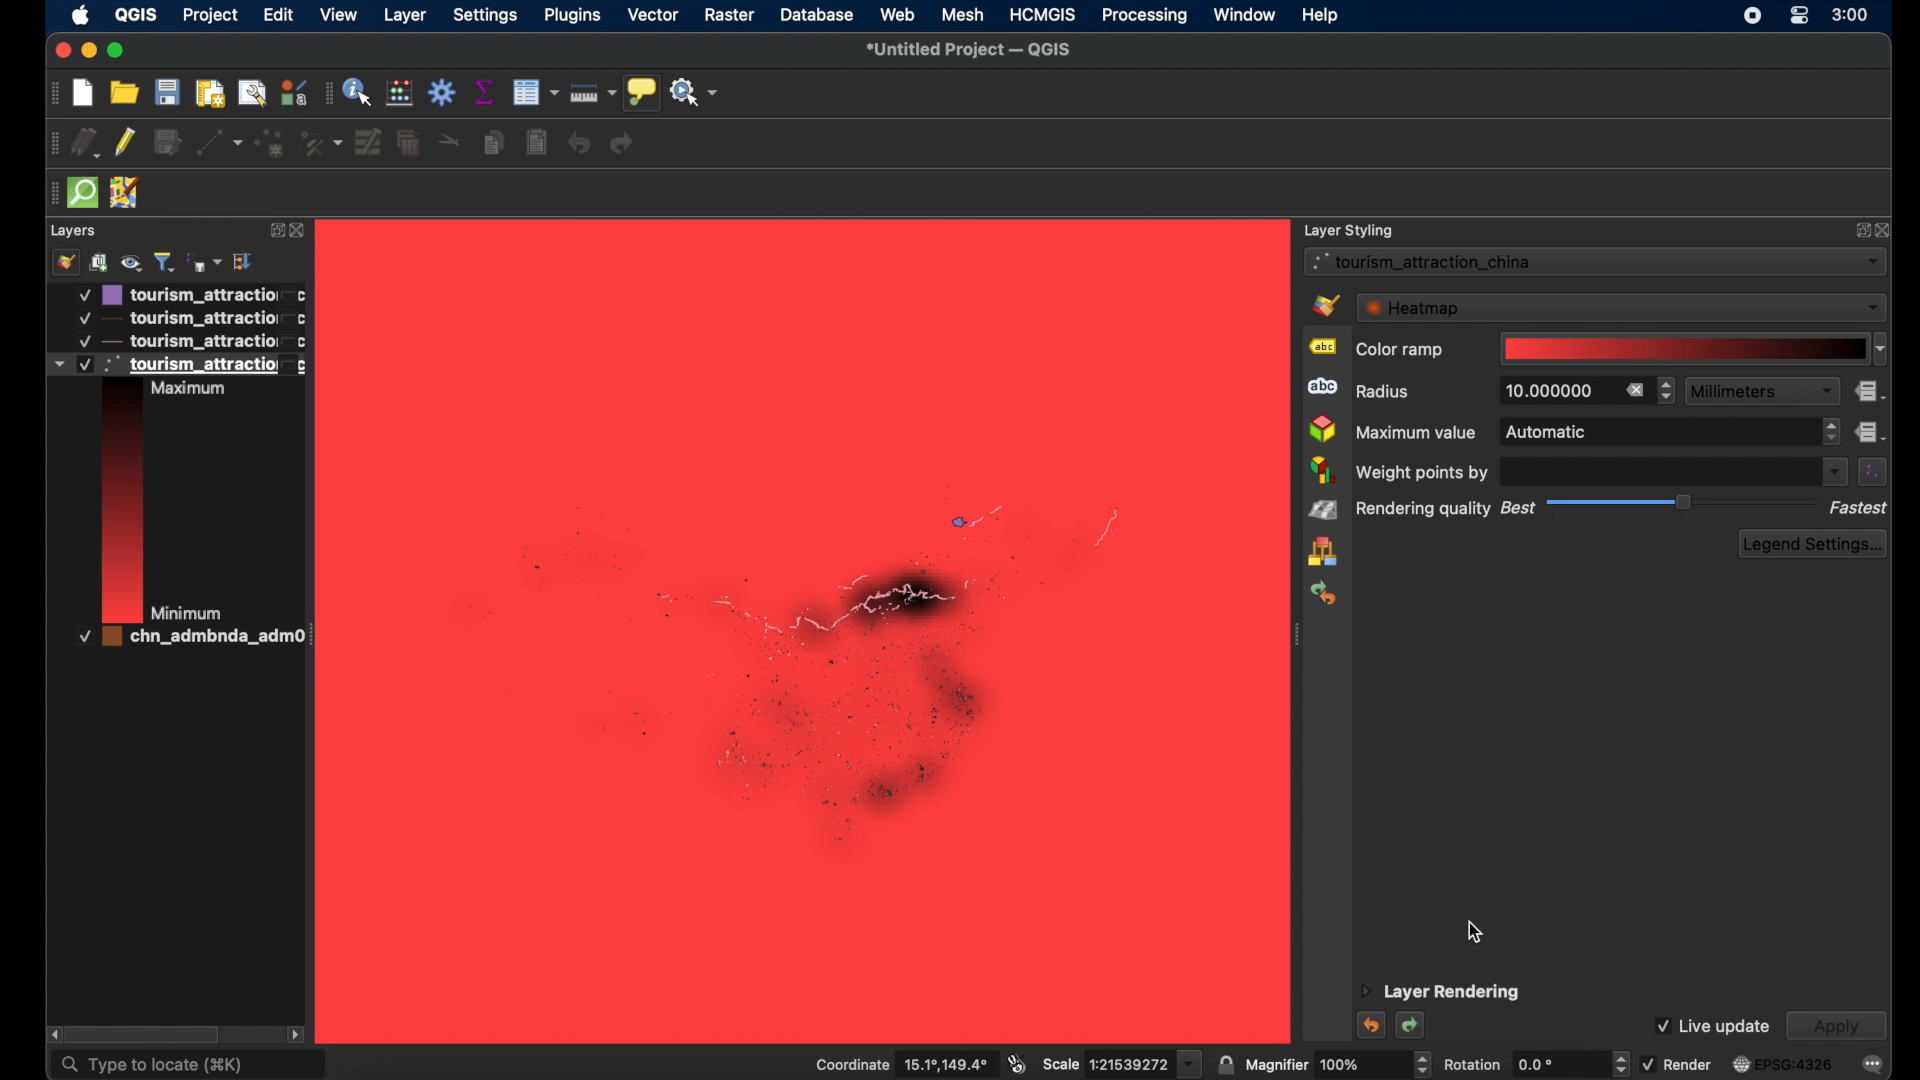  I want to click on project, so click(207, 15).